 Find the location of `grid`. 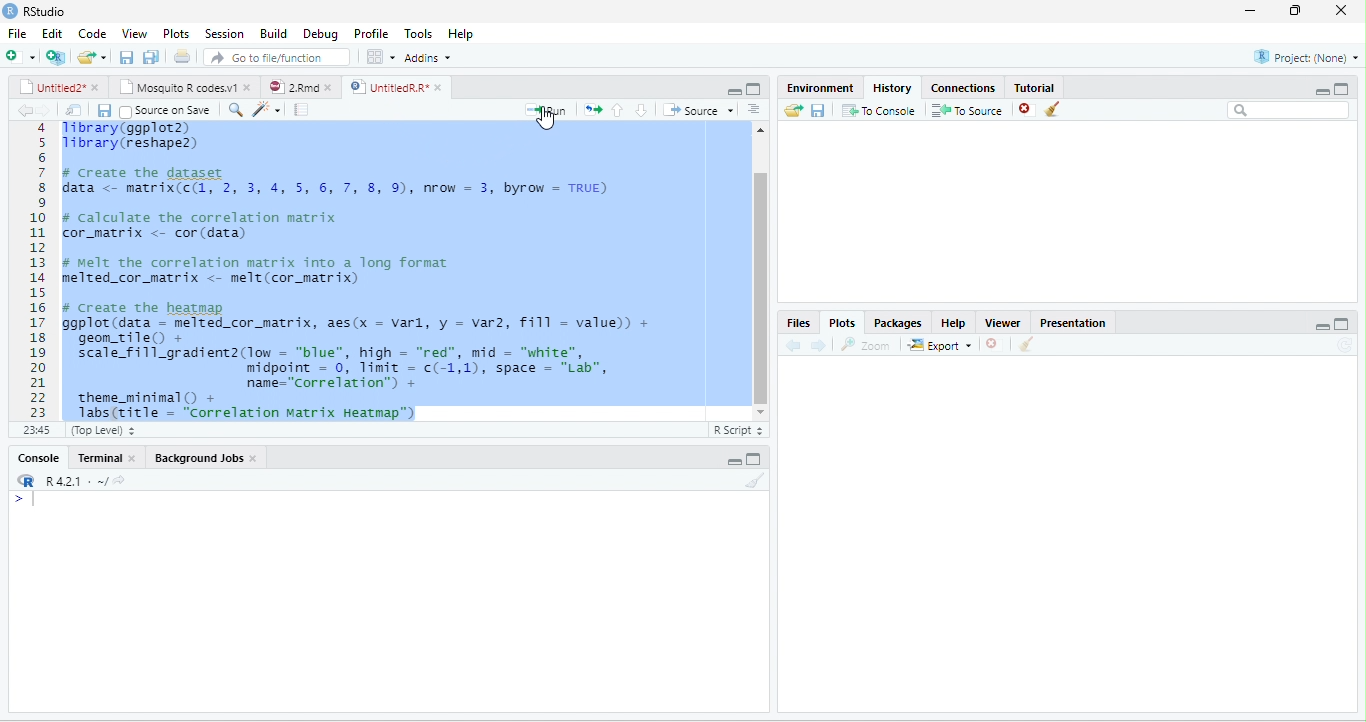

grid is located at coordinates (380, 58).